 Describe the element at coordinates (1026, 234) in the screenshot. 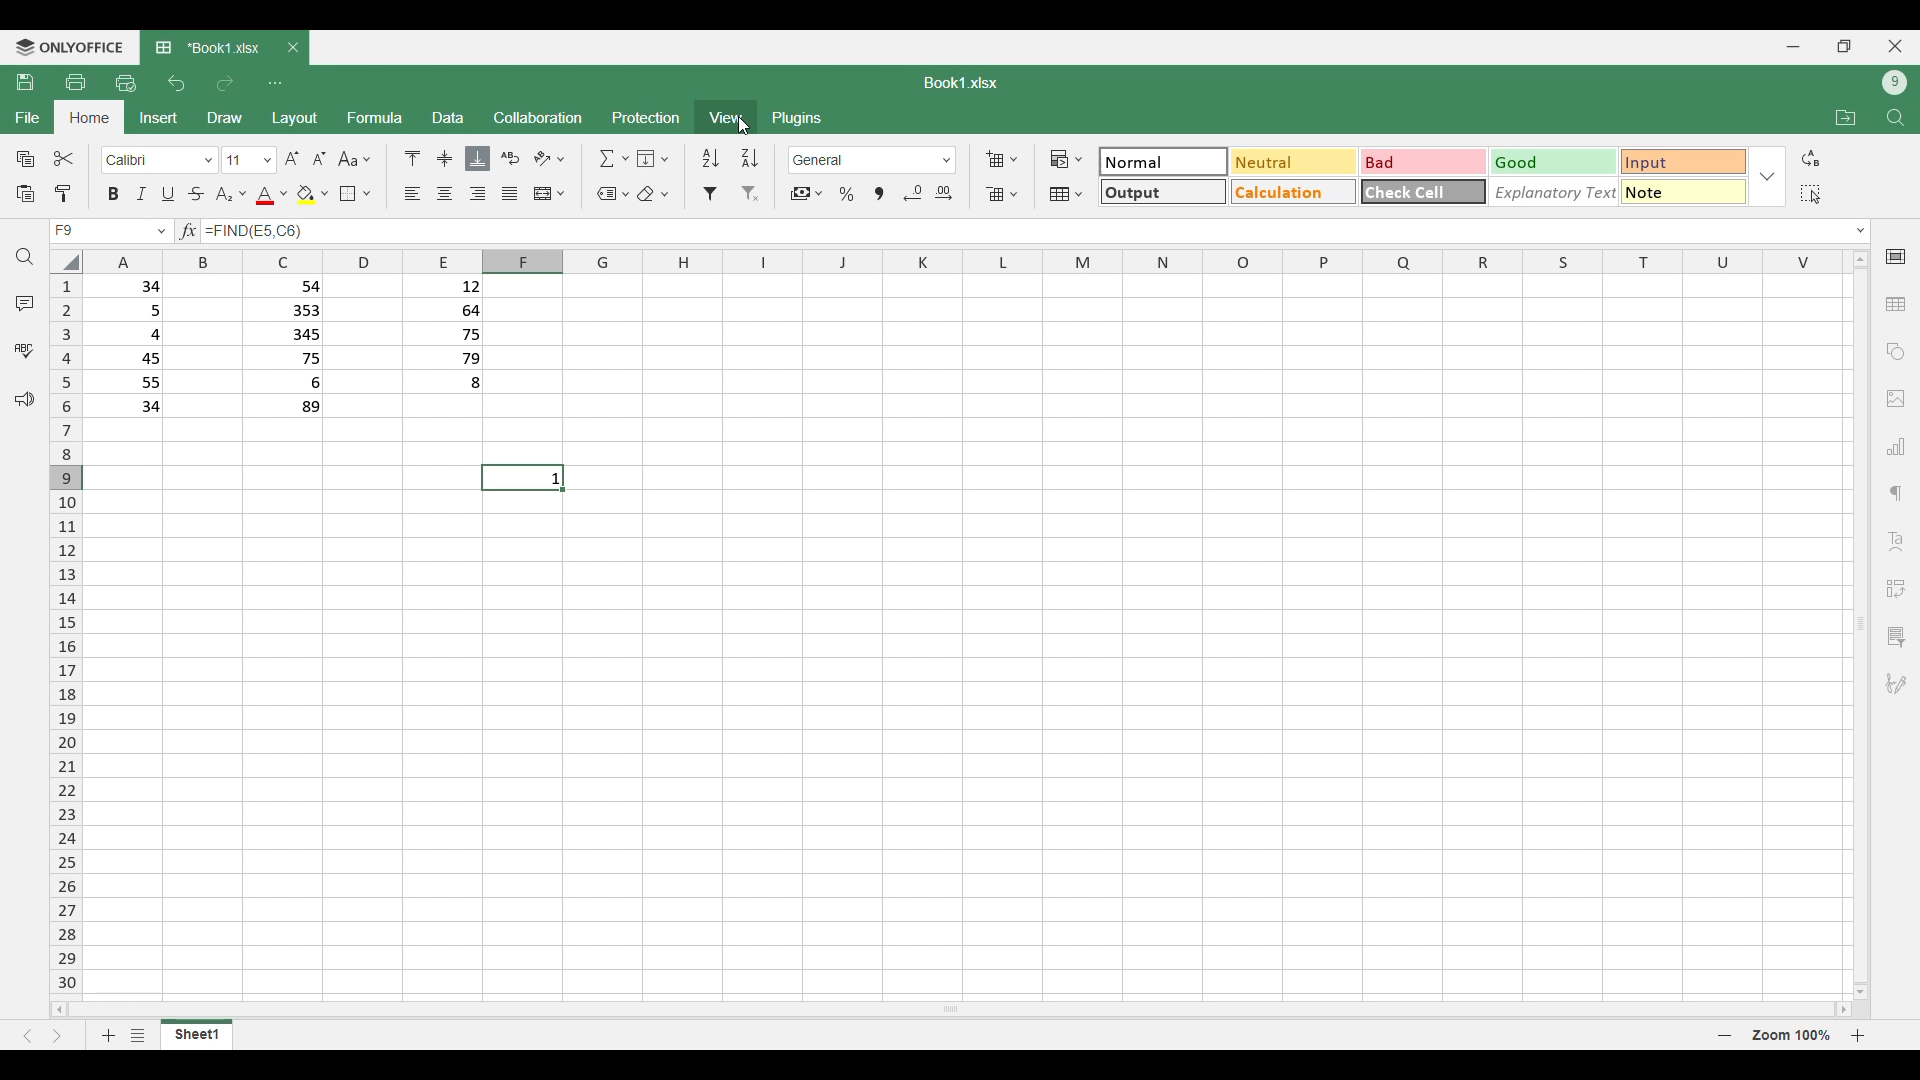

I see `Text box to type in equation` at that location.